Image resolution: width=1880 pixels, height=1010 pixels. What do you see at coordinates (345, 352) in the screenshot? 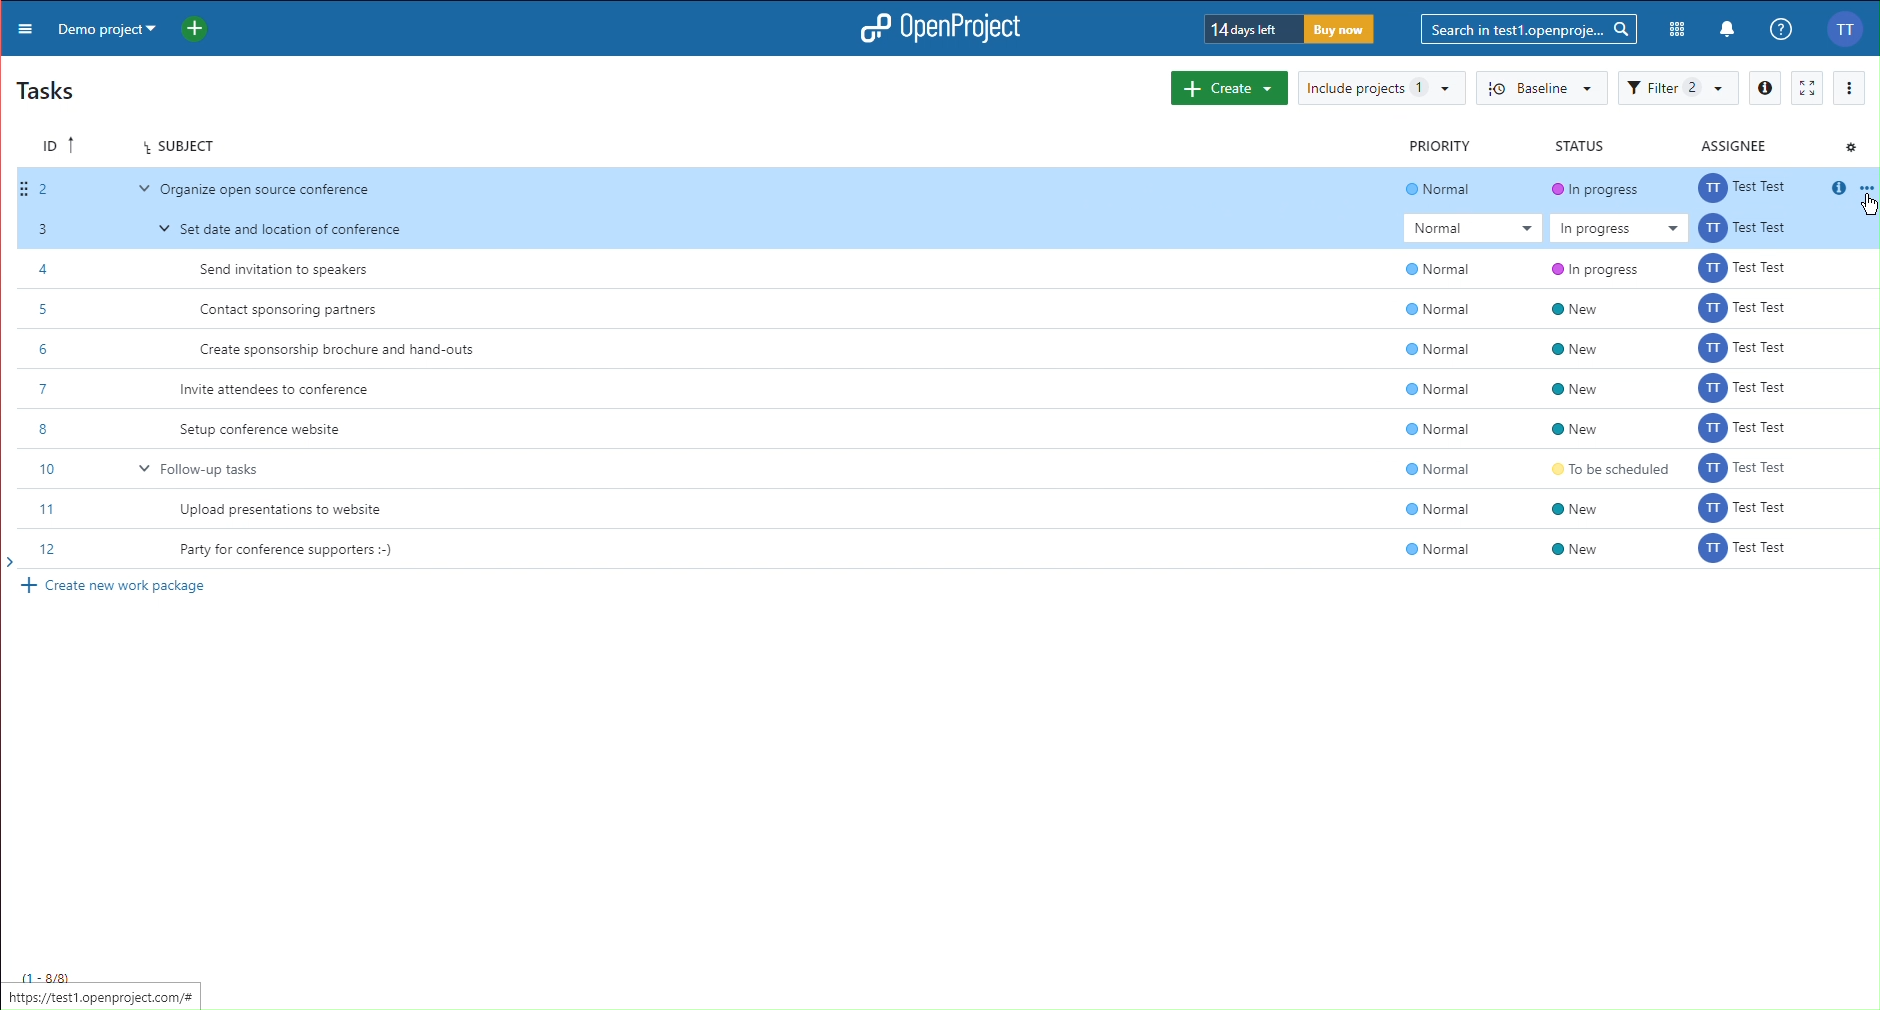
I see `Create sponsorship brochure and hand-outs` at bounding box center [345, 352].